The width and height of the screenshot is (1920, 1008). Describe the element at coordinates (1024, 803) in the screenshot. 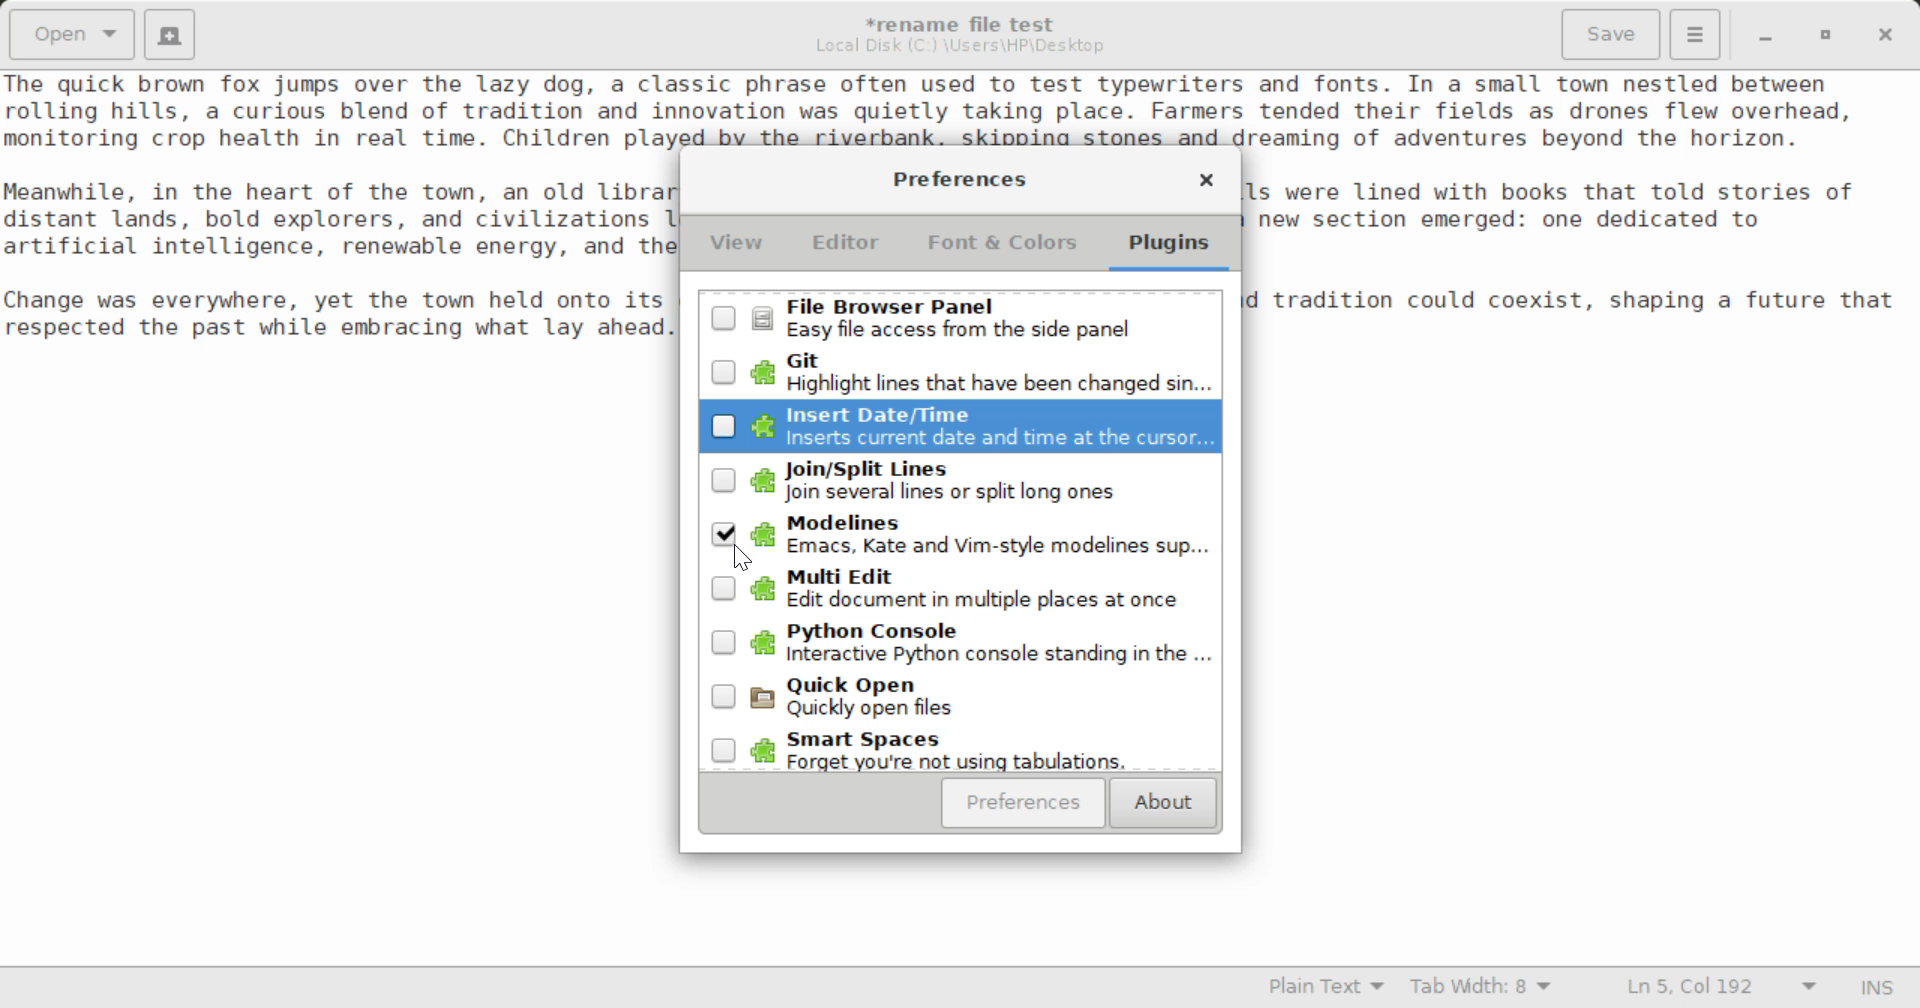

I see `Preferences` at that location.